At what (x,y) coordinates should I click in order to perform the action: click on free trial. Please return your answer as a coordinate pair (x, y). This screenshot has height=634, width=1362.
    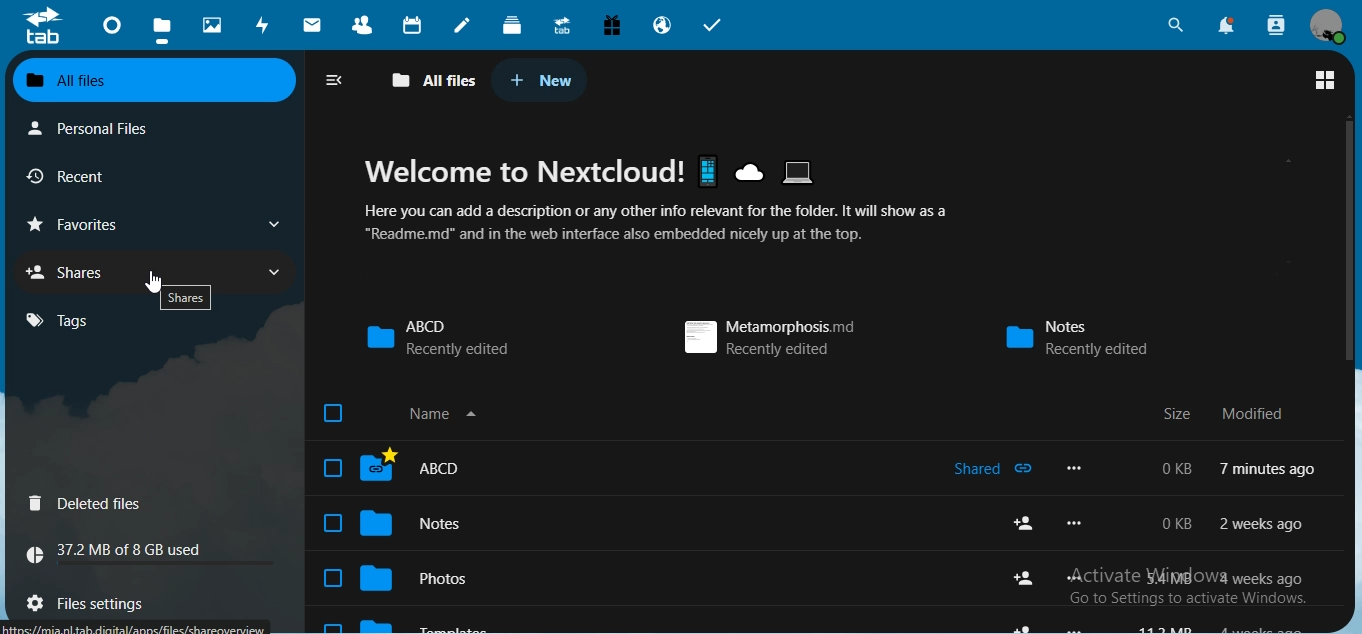
    Looking at the image, I should click on (614, 24).